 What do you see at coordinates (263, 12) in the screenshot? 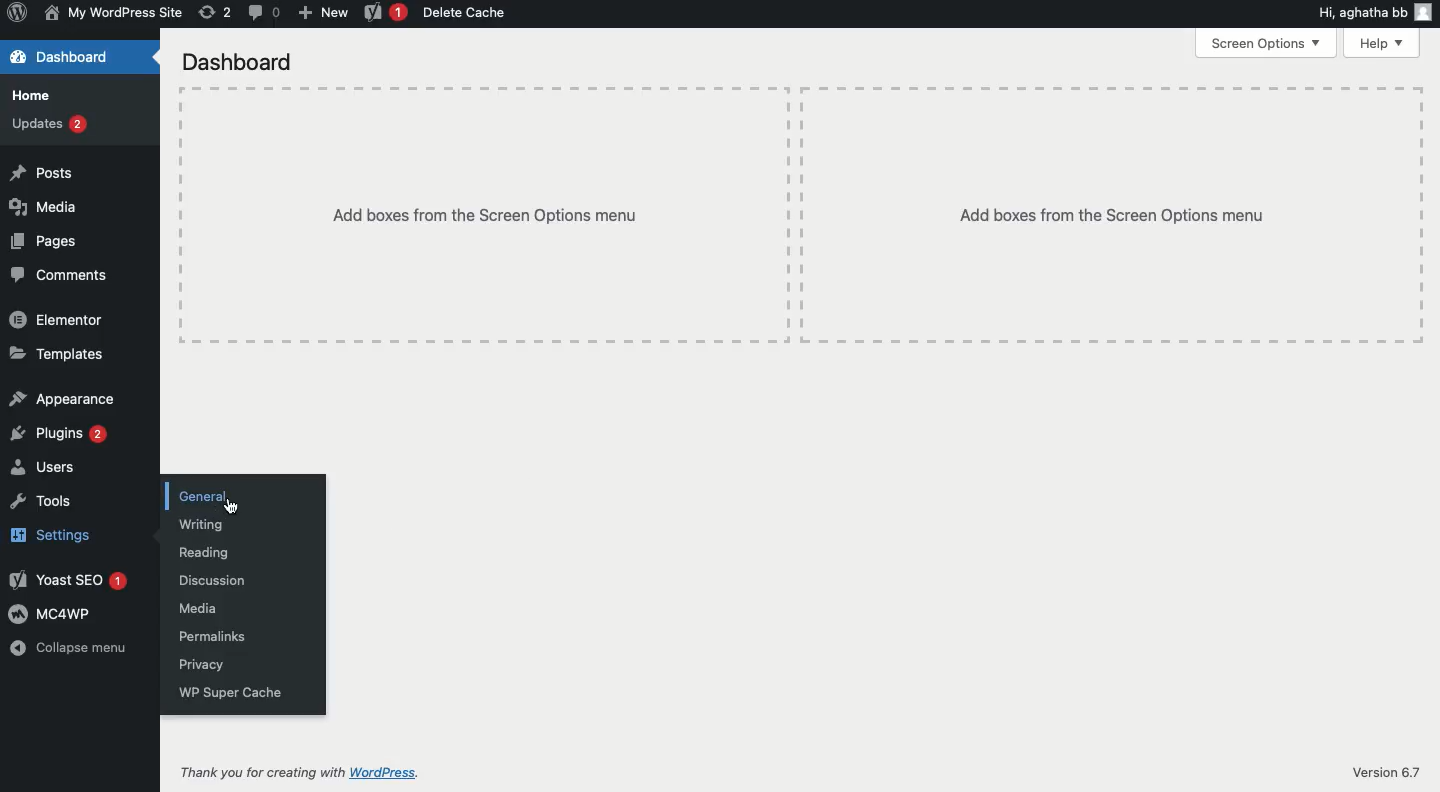
I see `(0) Comment` at bounding box center [263, 12].